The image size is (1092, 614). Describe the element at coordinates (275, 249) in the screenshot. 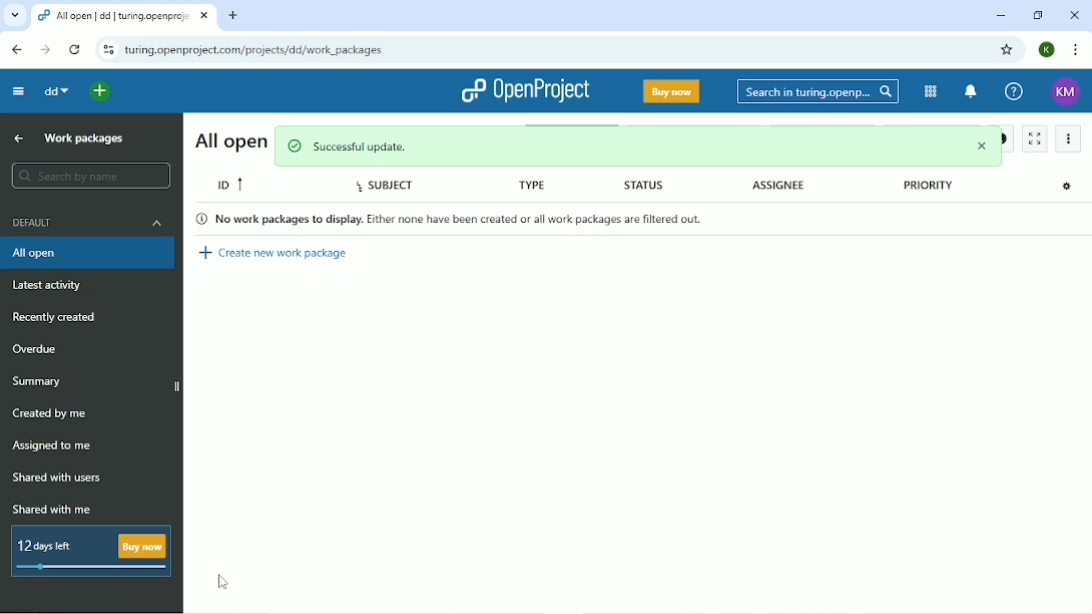

I see `Create new work package` at that location.